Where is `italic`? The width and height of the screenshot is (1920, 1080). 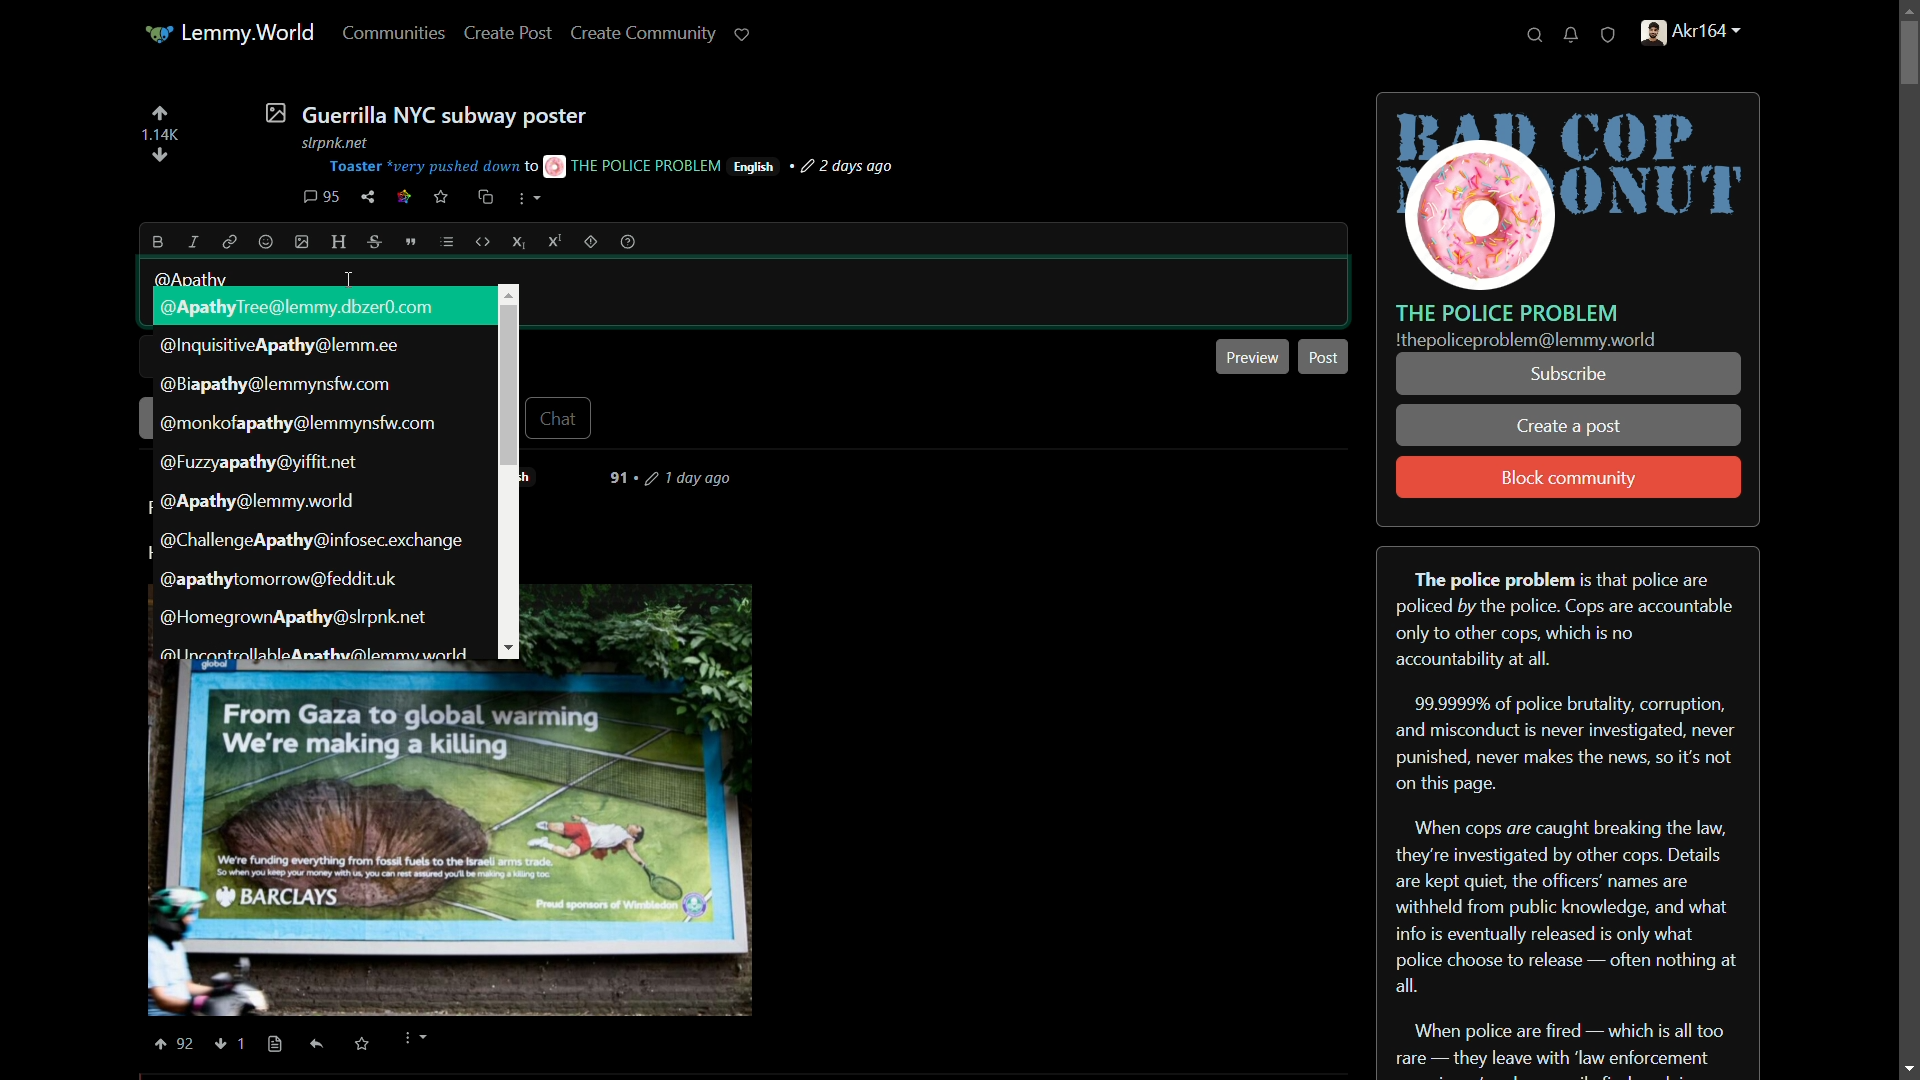 italic is located at coordinates (191, 241).